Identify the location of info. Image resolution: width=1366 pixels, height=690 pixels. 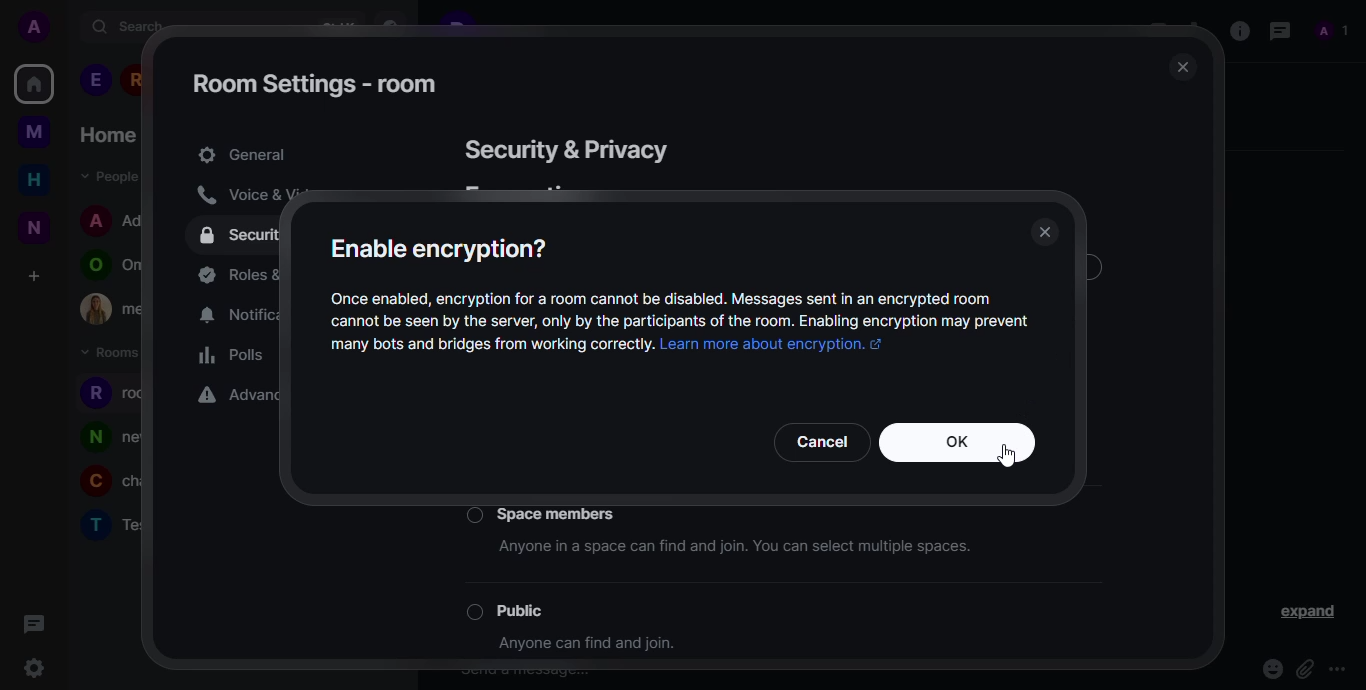
(1236, 30).